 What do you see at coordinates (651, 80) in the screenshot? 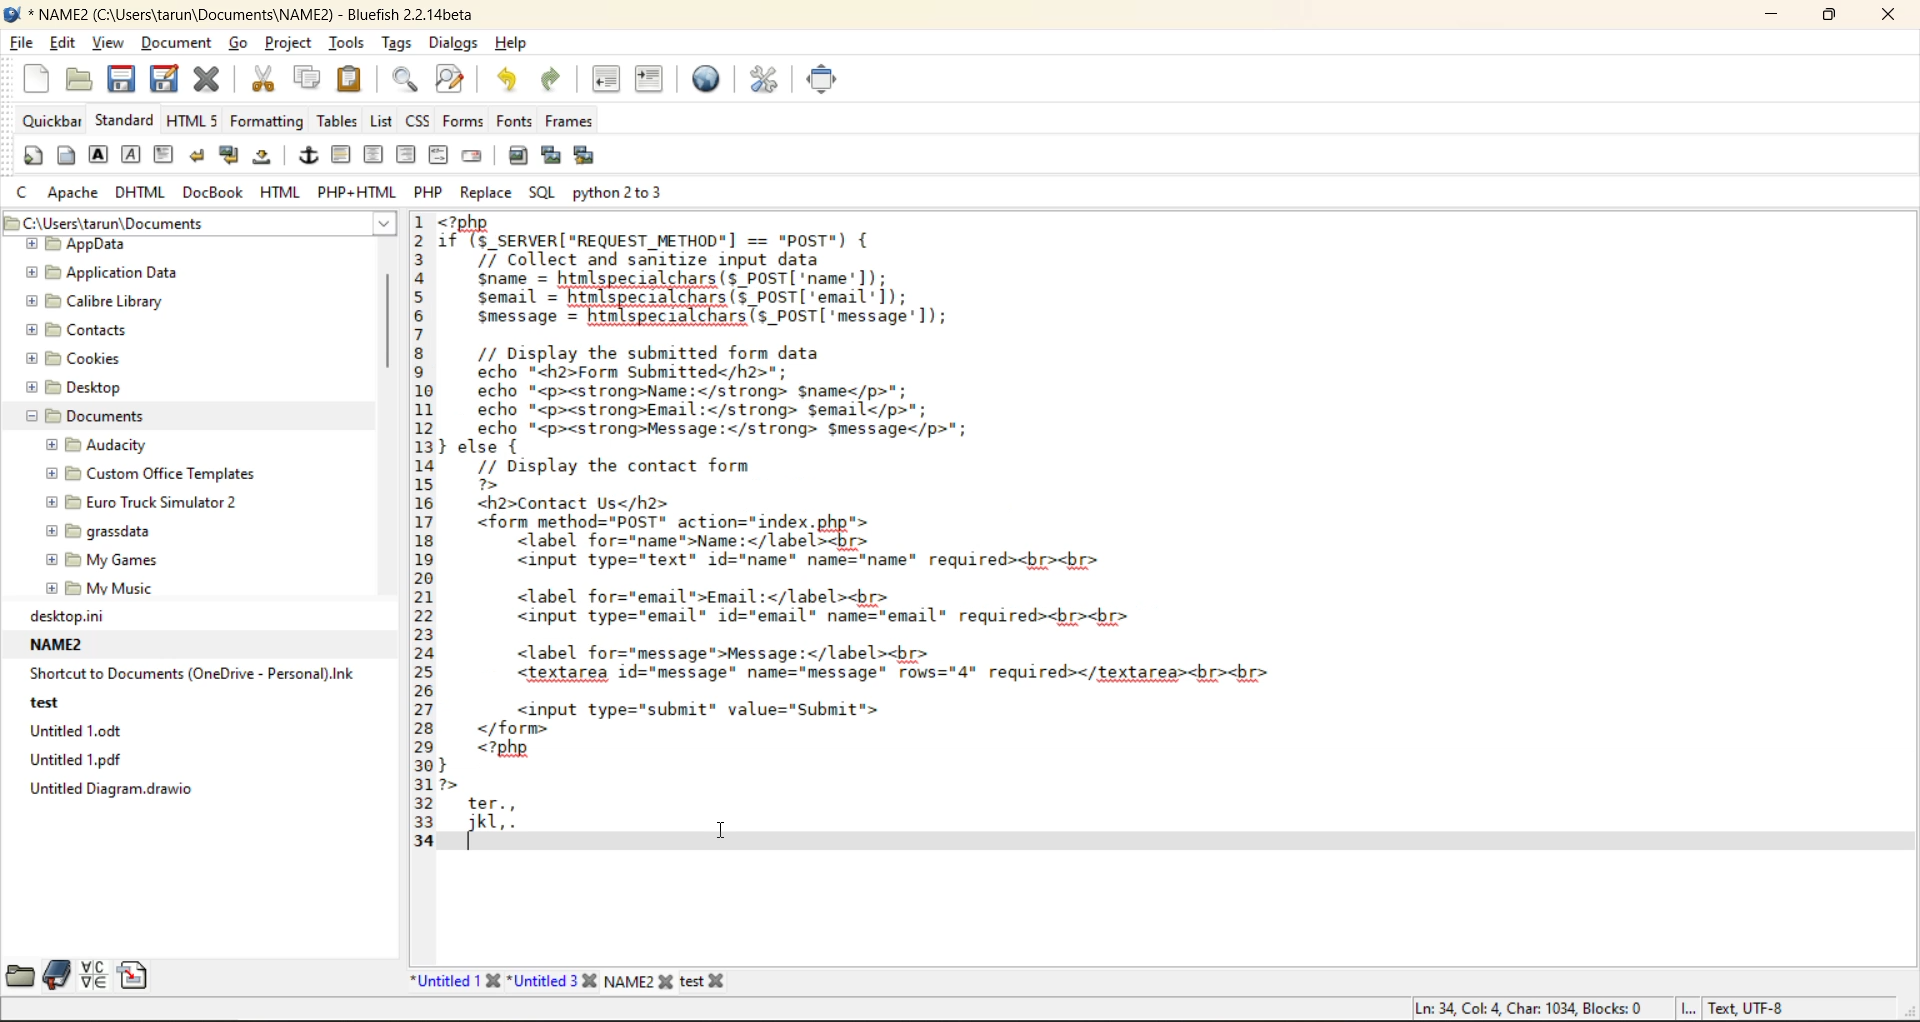
I see `indent` at bounding box center [651, 80].